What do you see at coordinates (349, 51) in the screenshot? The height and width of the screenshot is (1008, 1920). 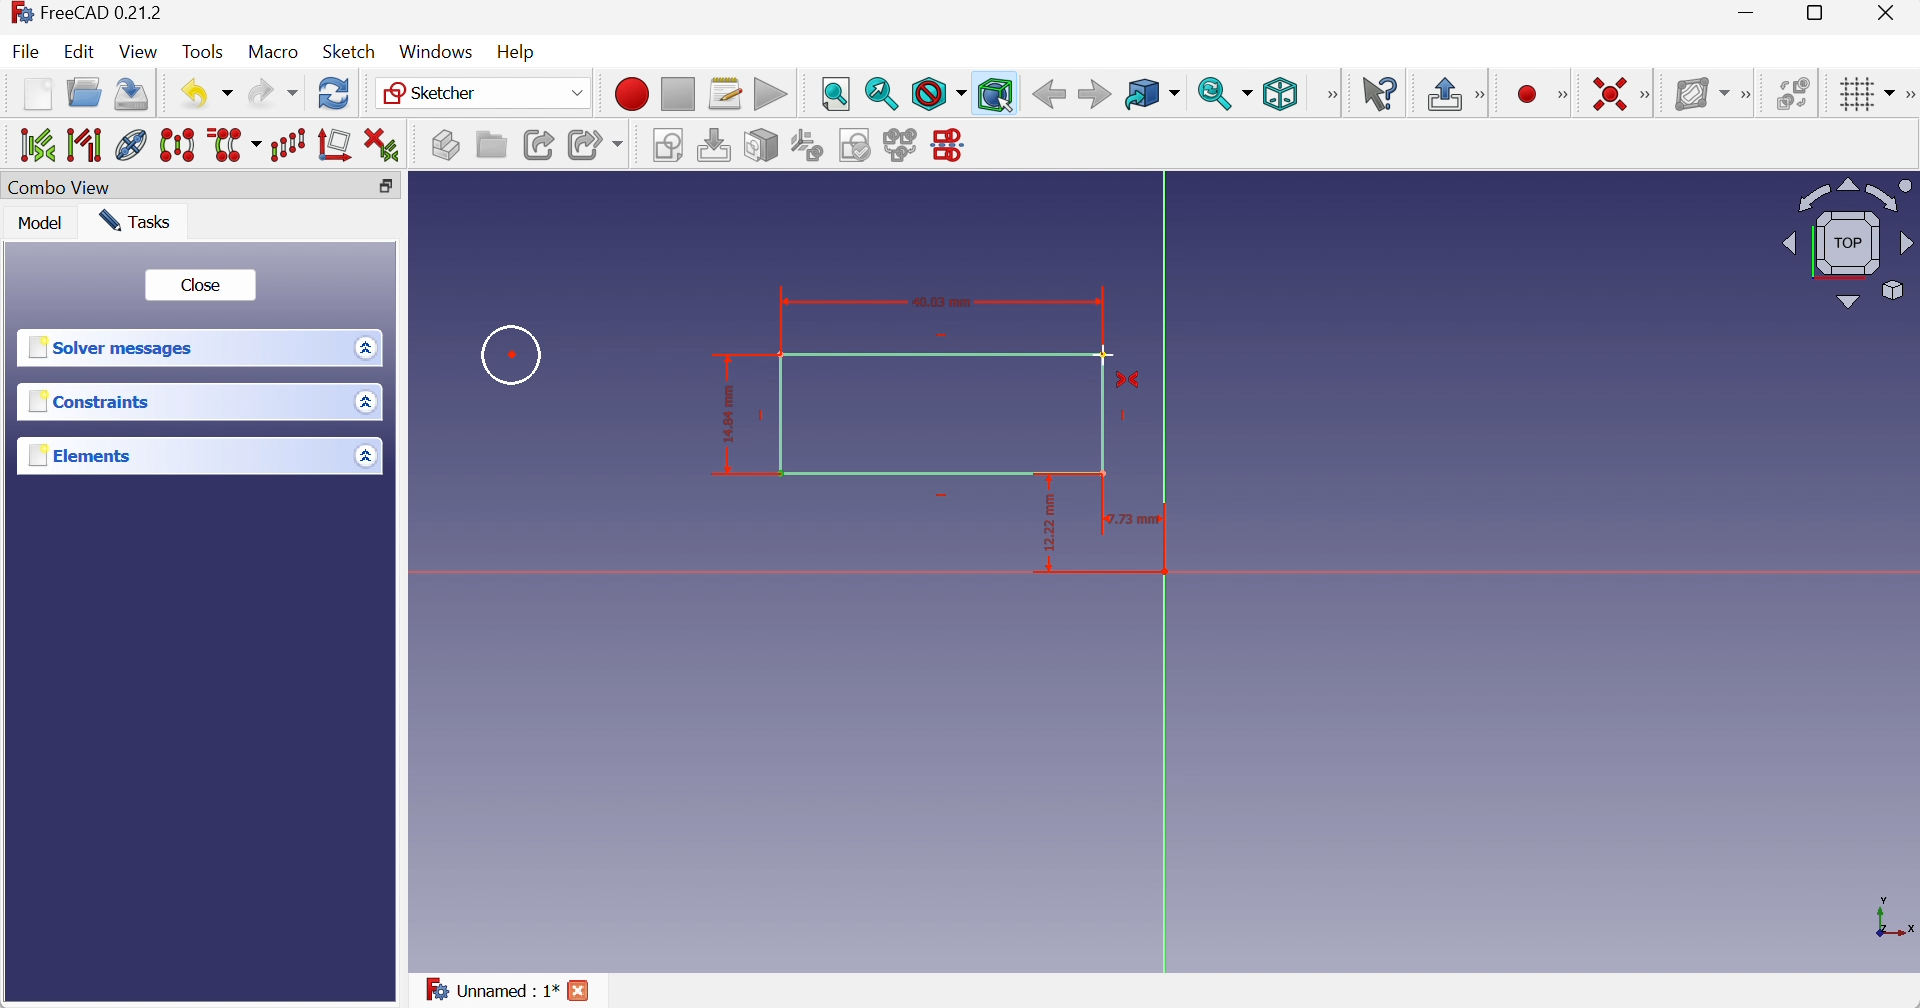 I see `Sketch` at bounding box center [349, 51].